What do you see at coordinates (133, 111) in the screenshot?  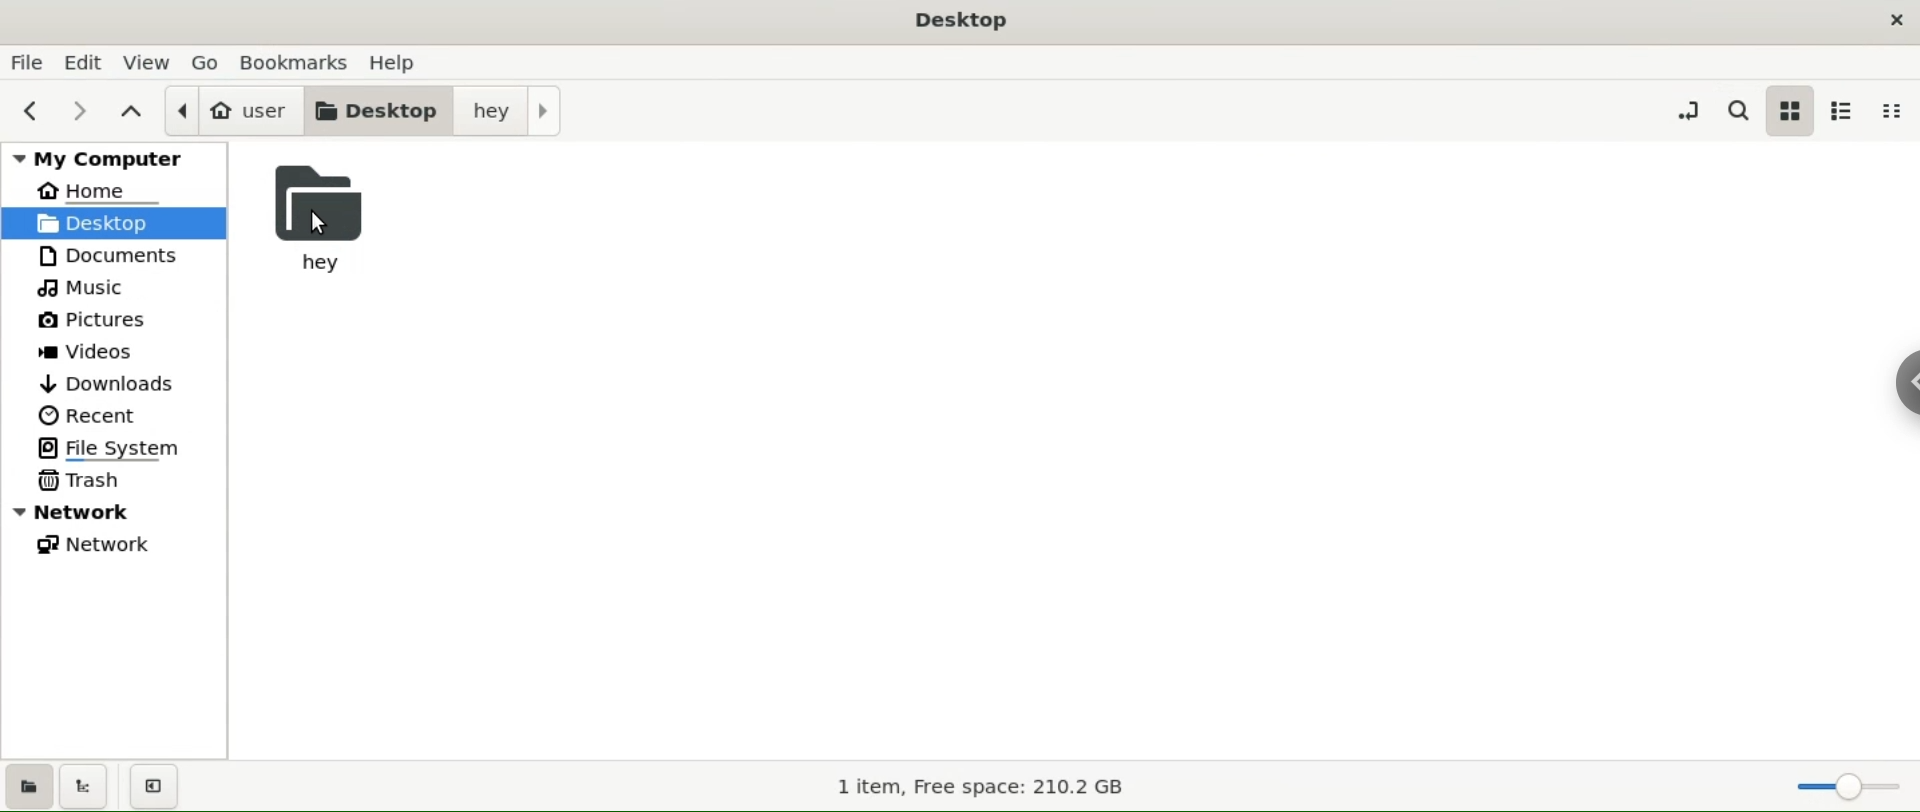 I see `parent folders` at bounding box center [133, 111].